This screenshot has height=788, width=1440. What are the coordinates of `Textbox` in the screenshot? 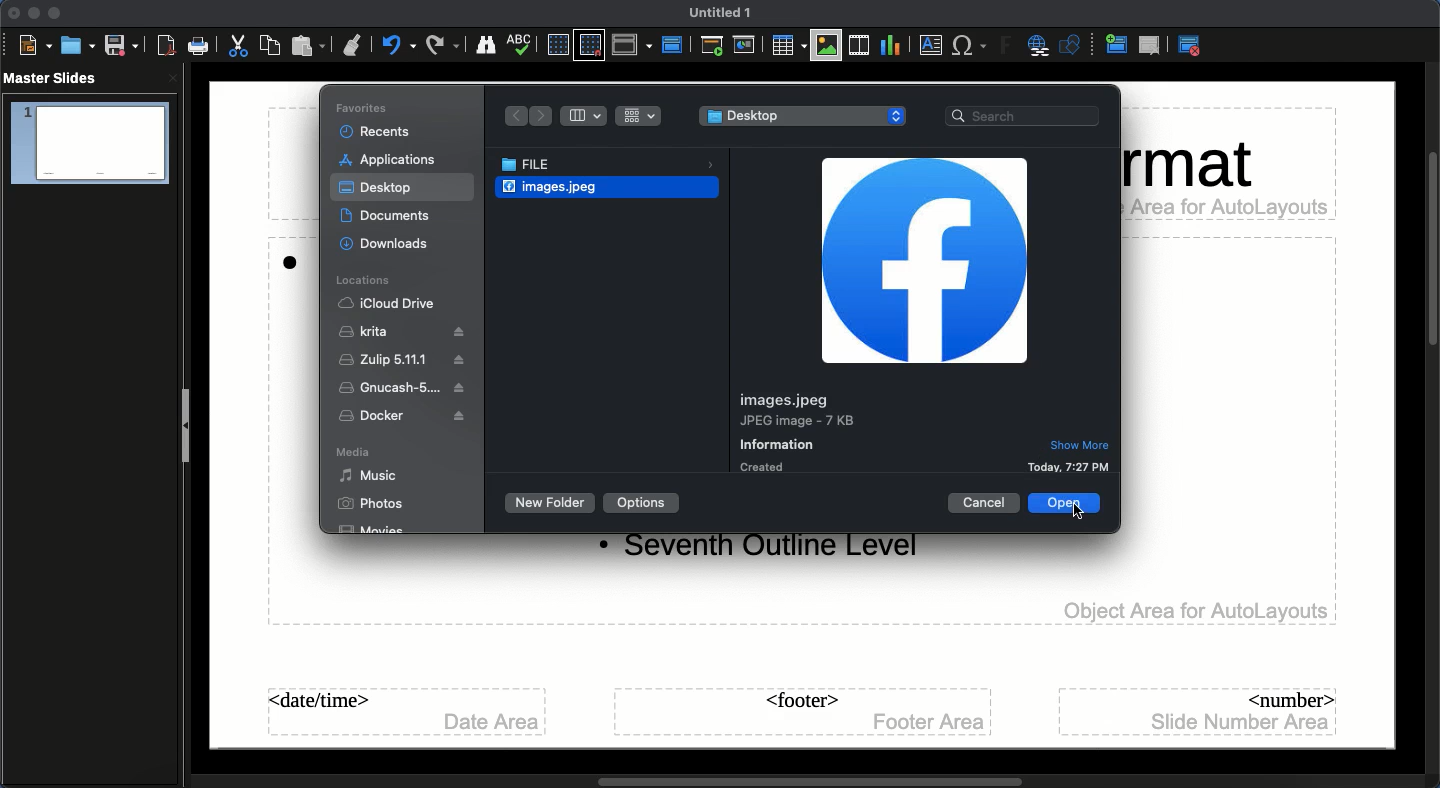 It's located at (929, 46).